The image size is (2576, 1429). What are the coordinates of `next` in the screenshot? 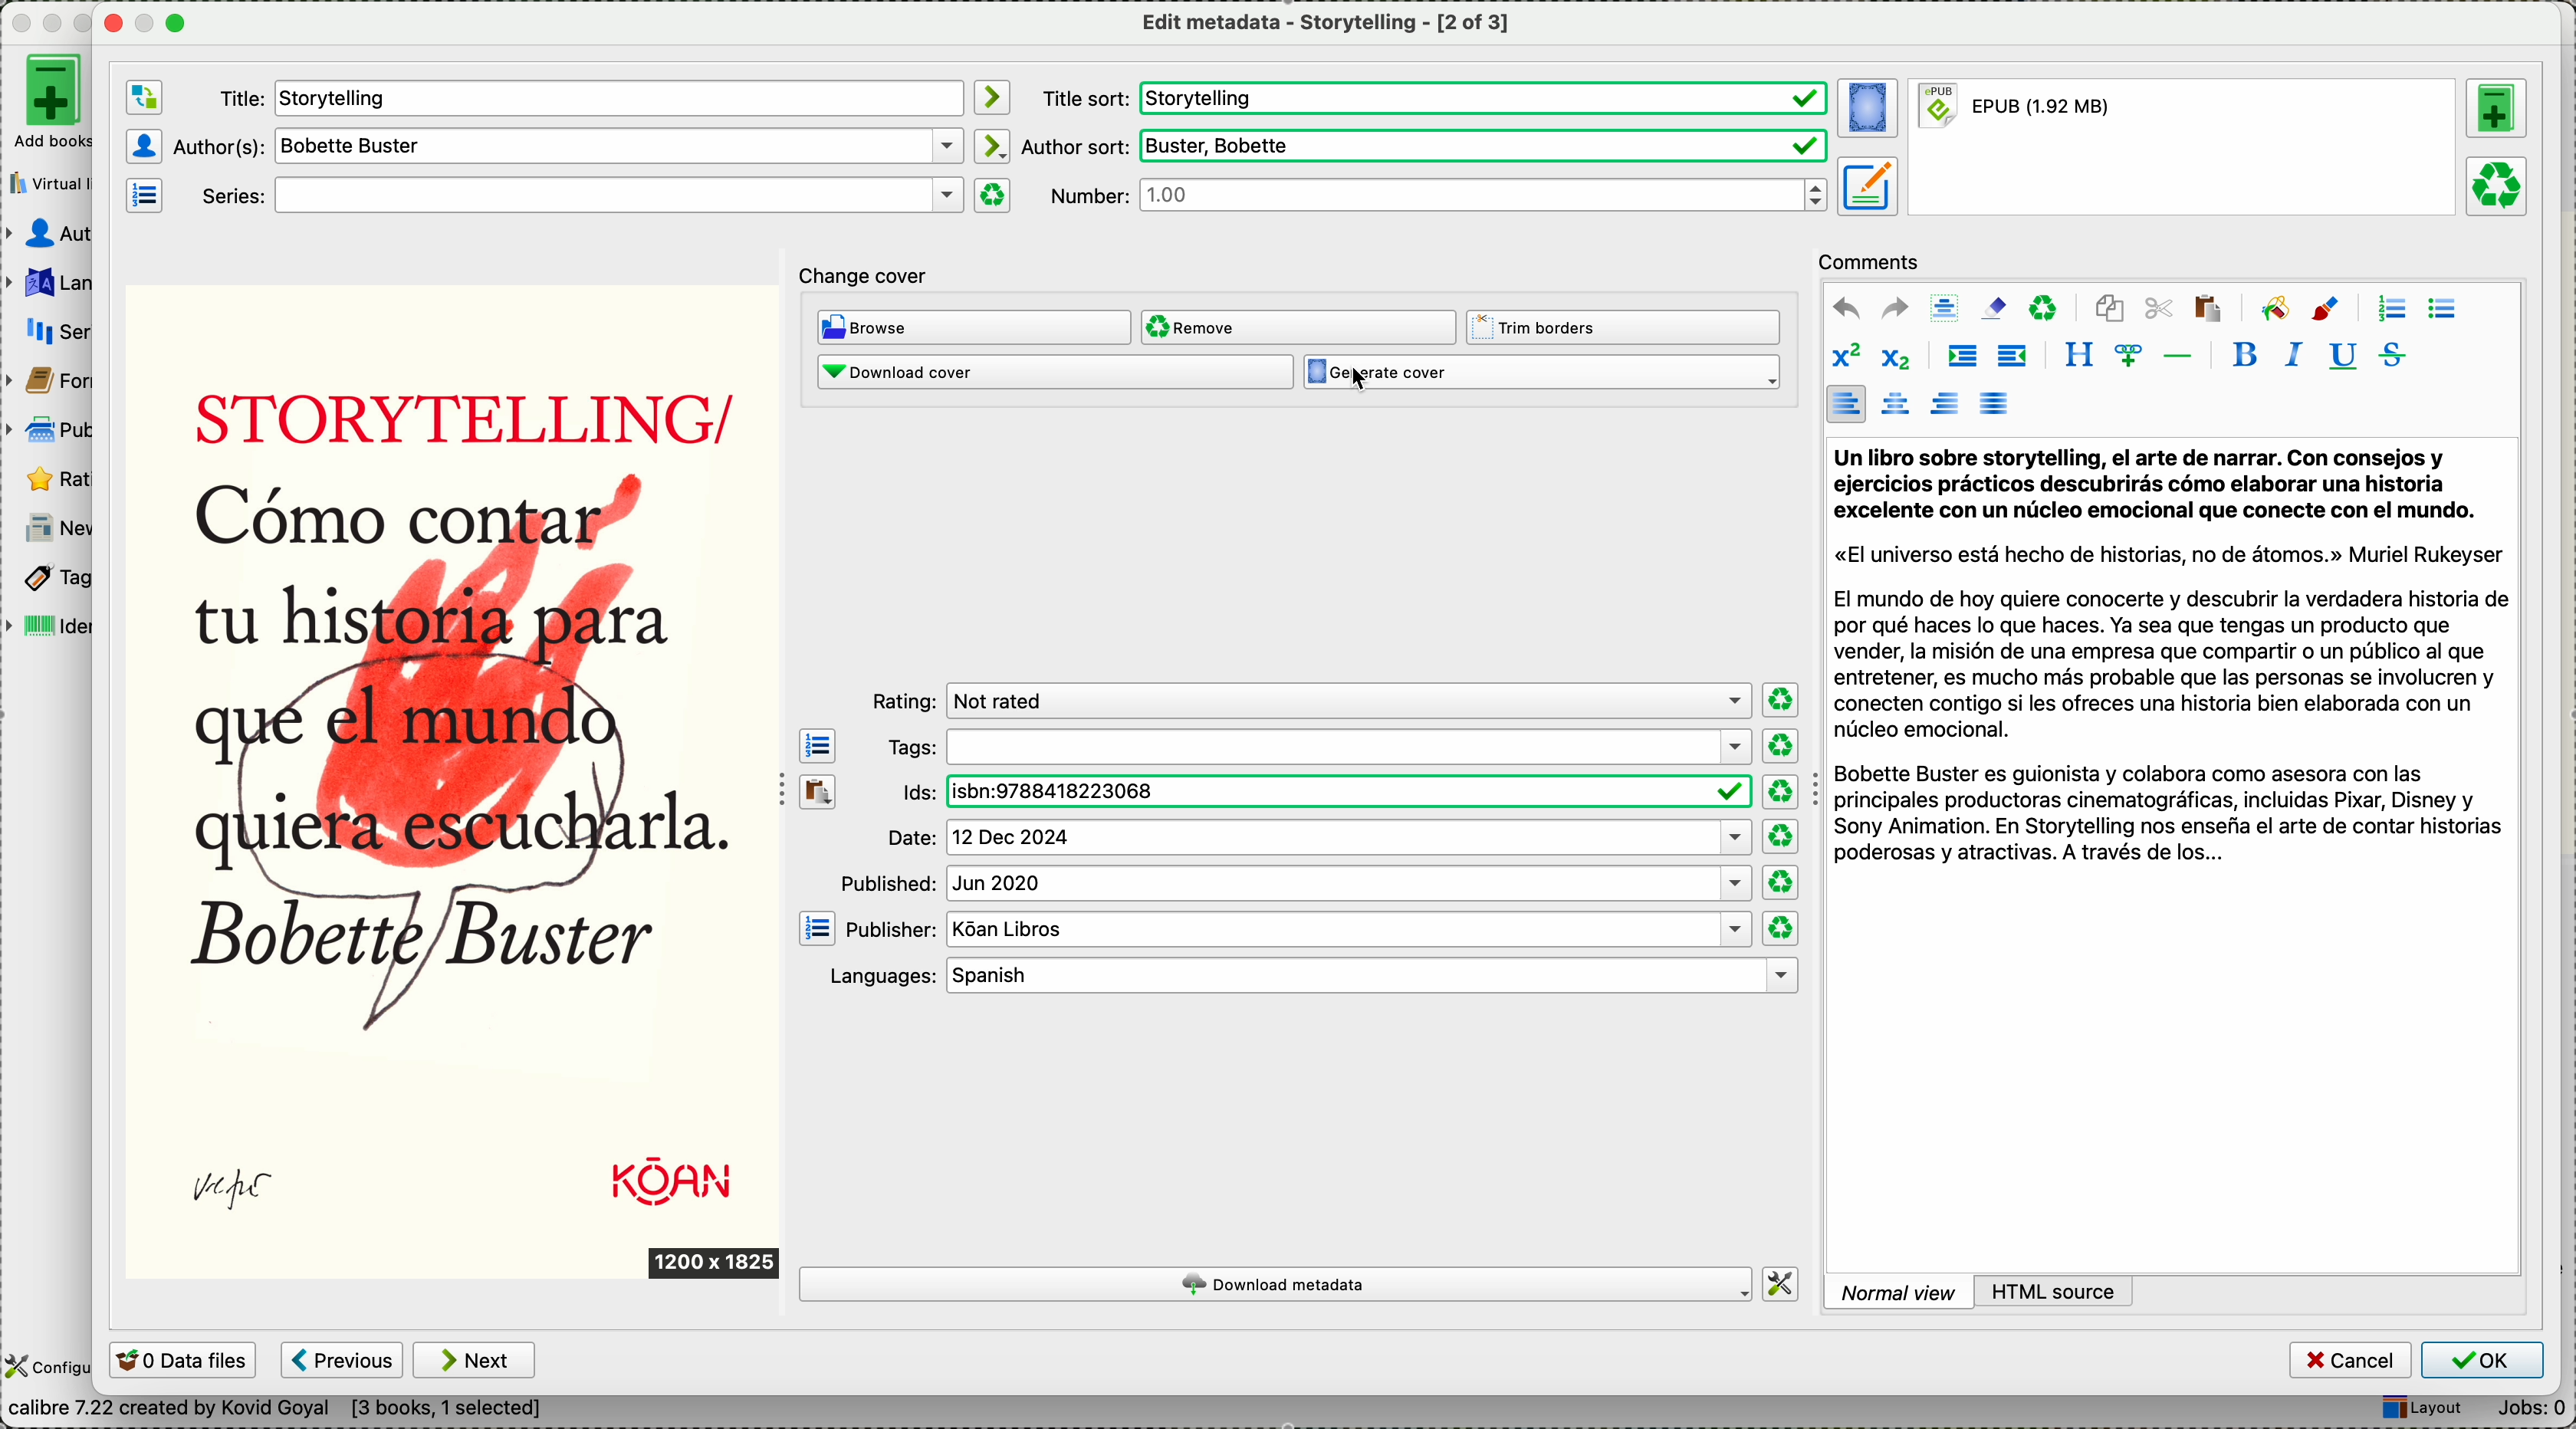 It's located at (473, 1359).